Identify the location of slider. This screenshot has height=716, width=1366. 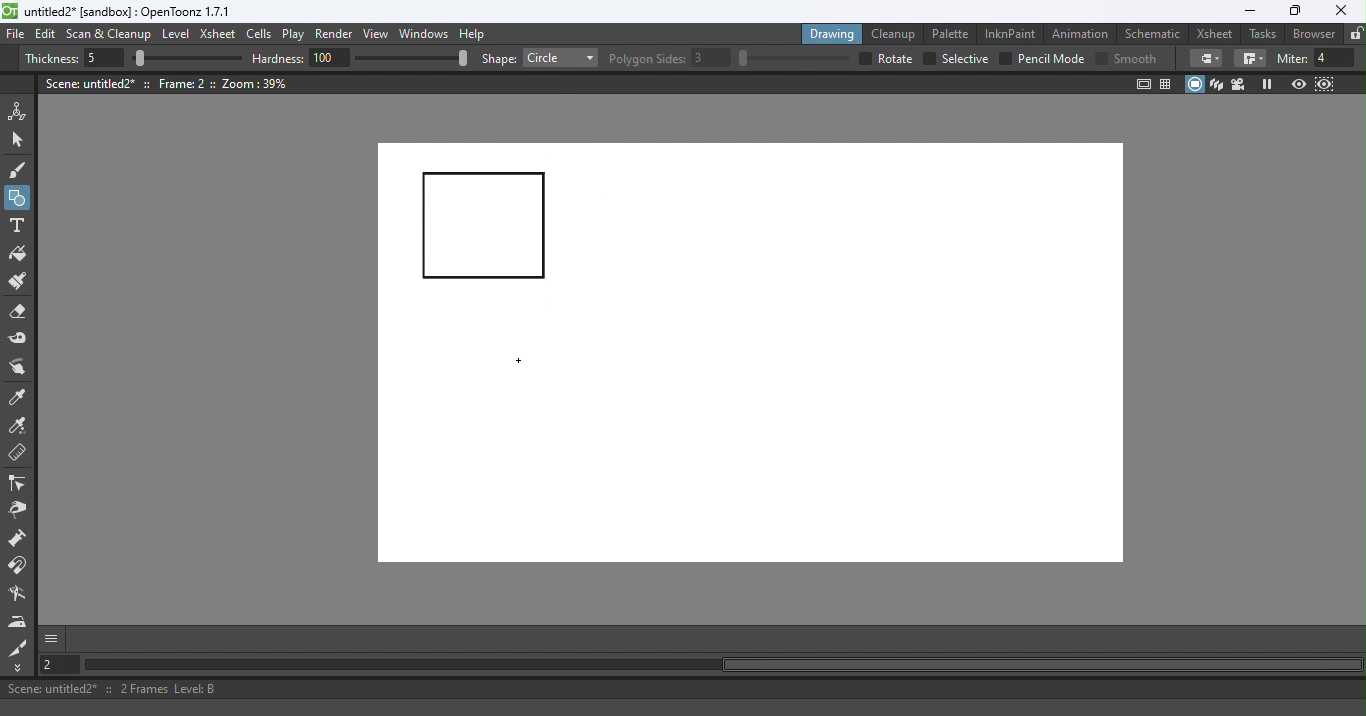
(187, 59).